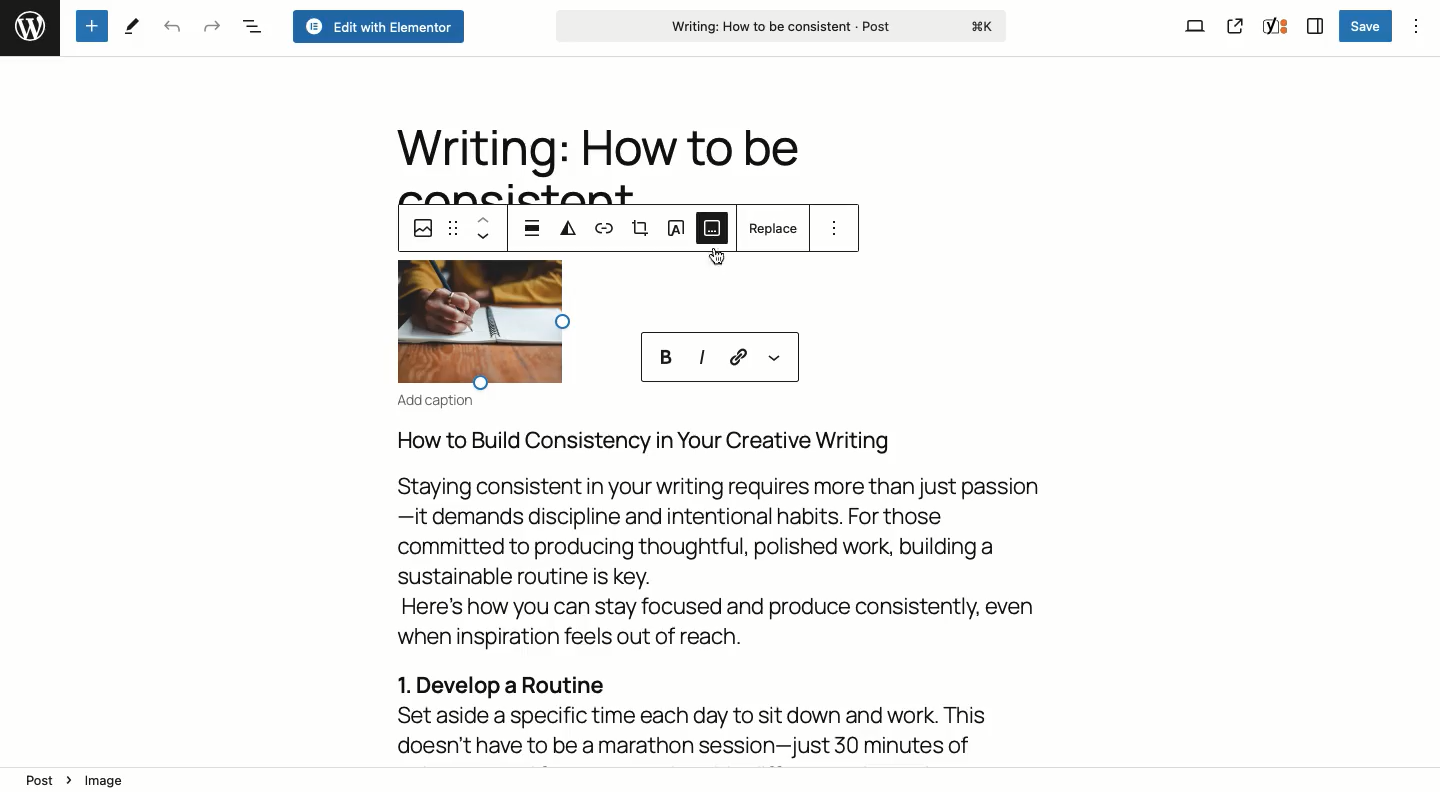 This screenshot has height=792, width=1440. I want to click on Image, so click(420, 231).